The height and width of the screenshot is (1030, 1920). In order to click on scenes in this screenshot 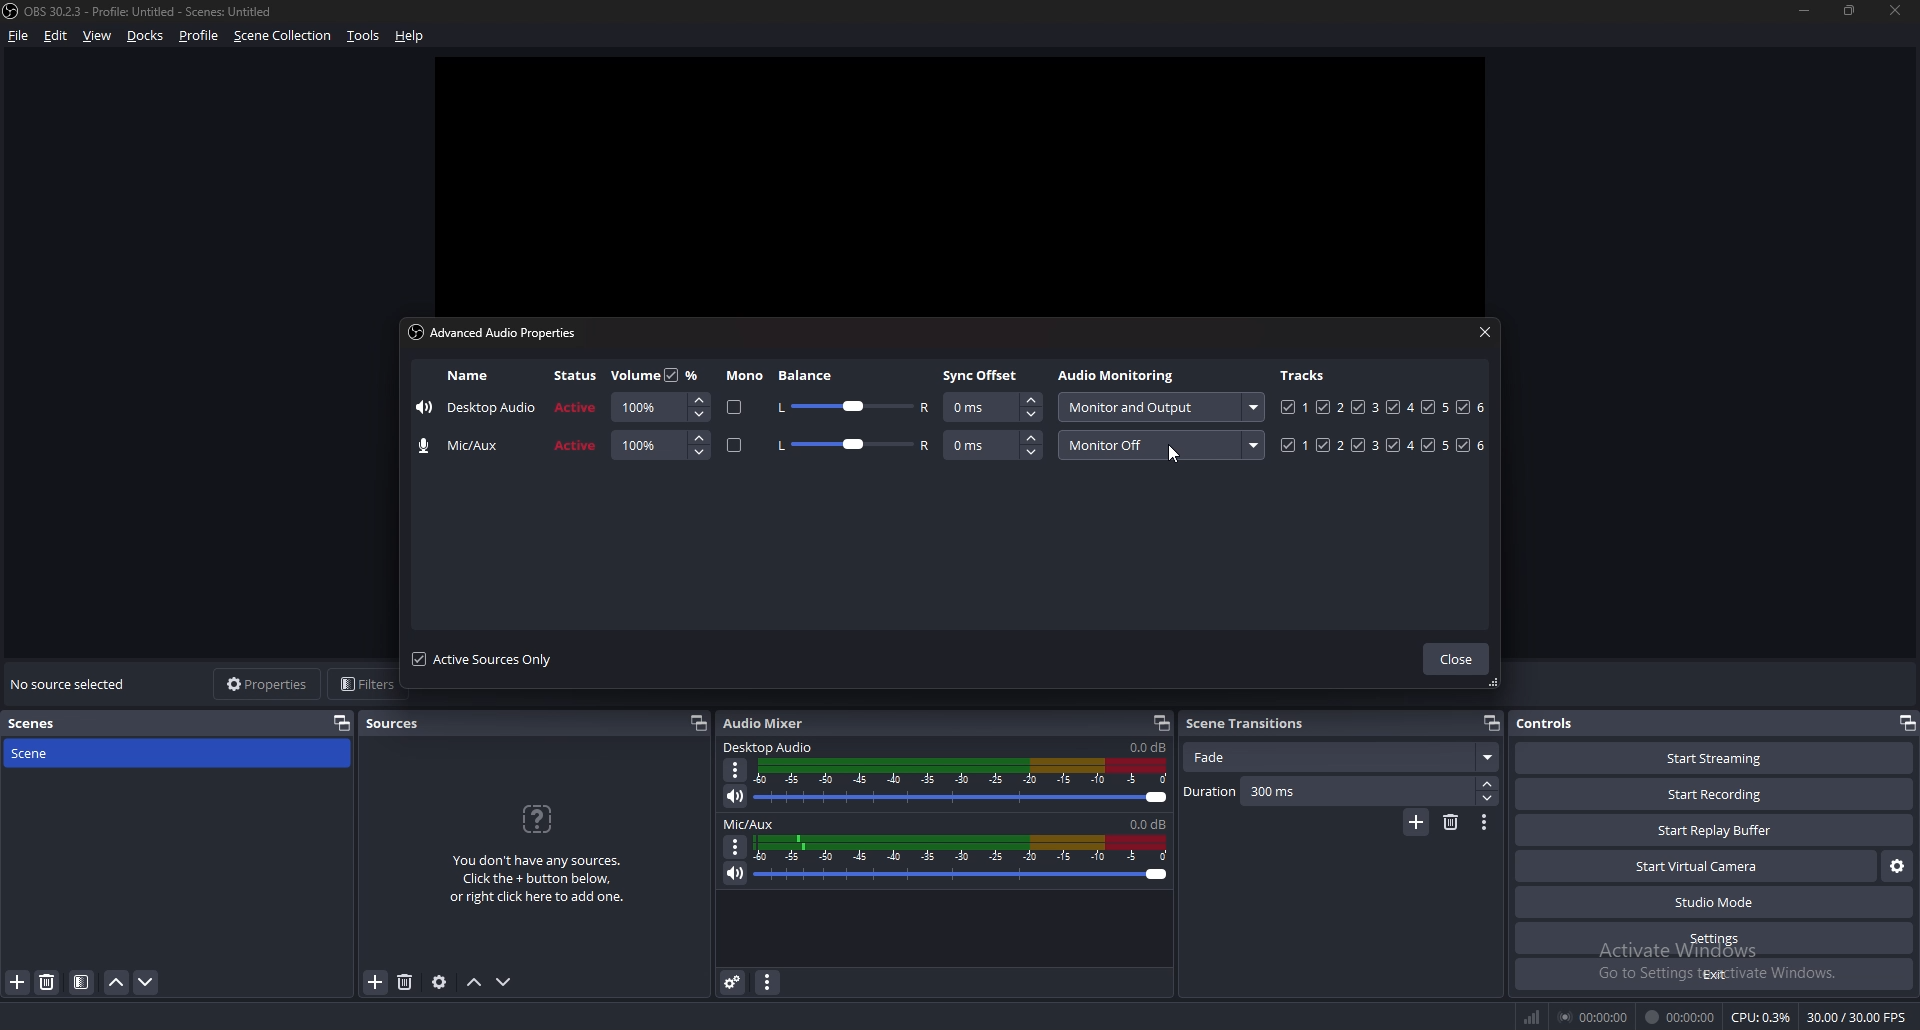, I will do `click(52, 722)`.